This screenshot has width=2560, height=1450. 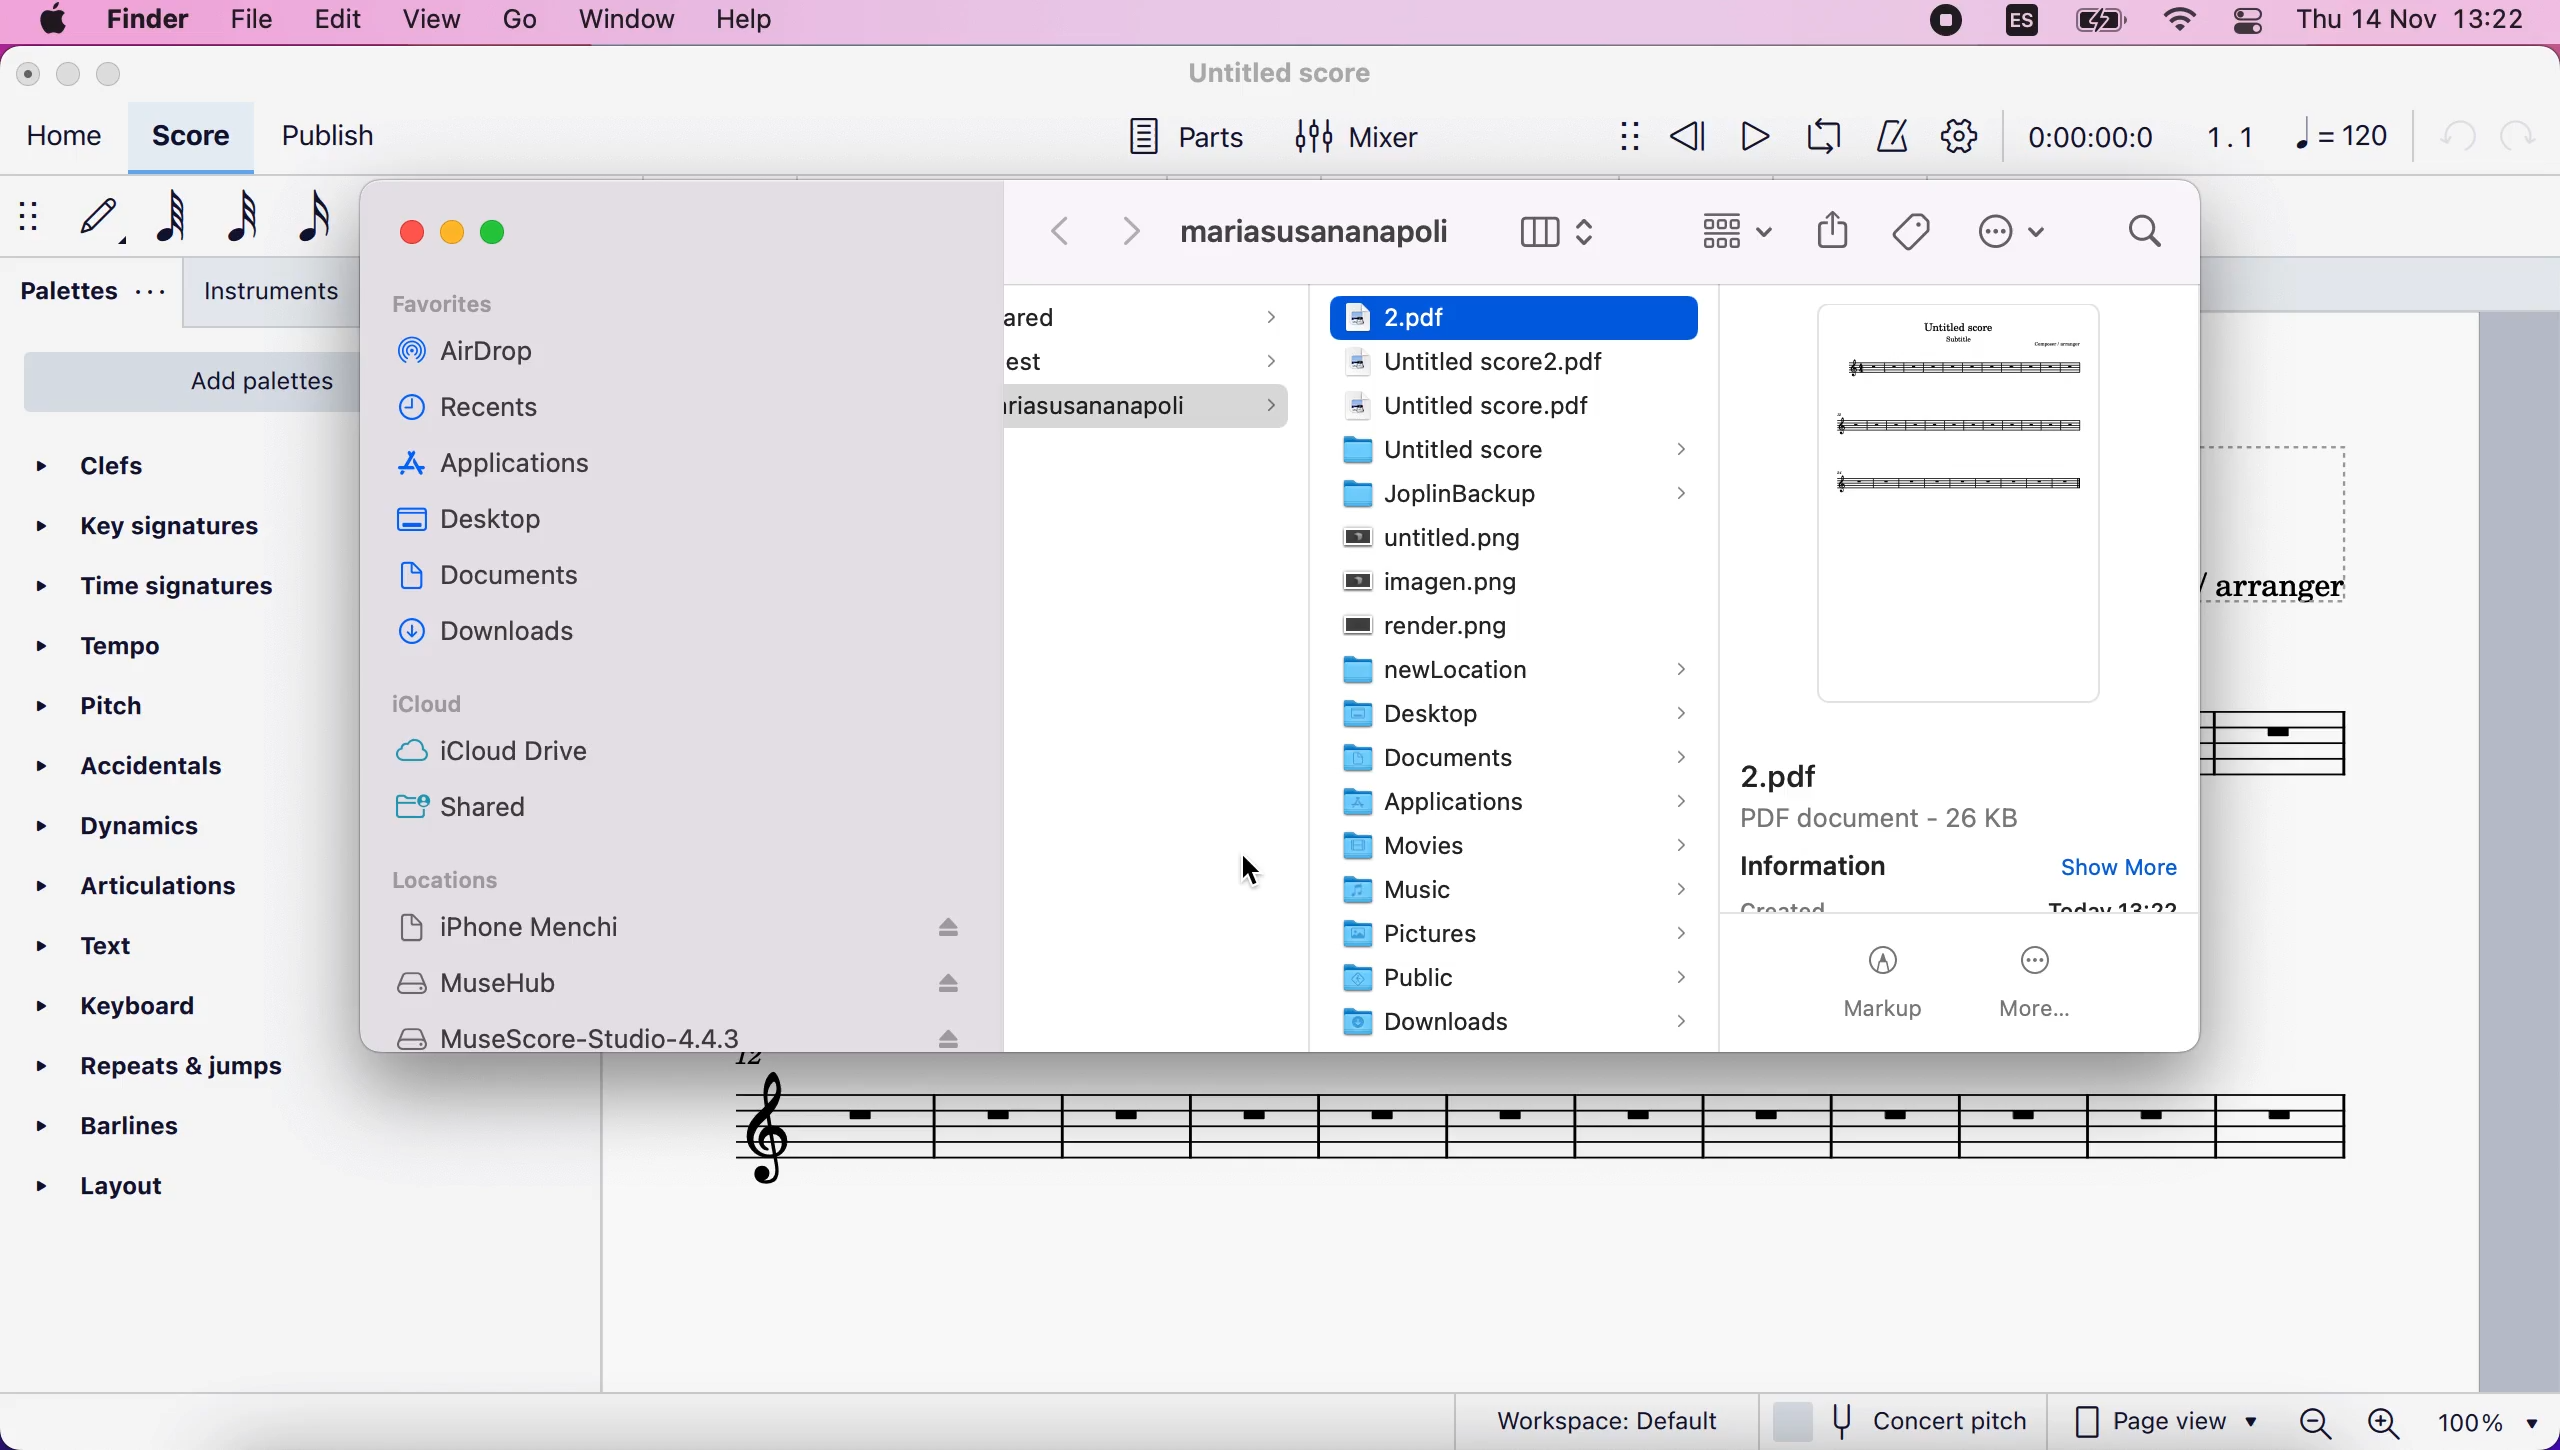 What do you see at coordinates (338, 134) in the screenshot?
I see `publish` at bounding box center [338, 134].